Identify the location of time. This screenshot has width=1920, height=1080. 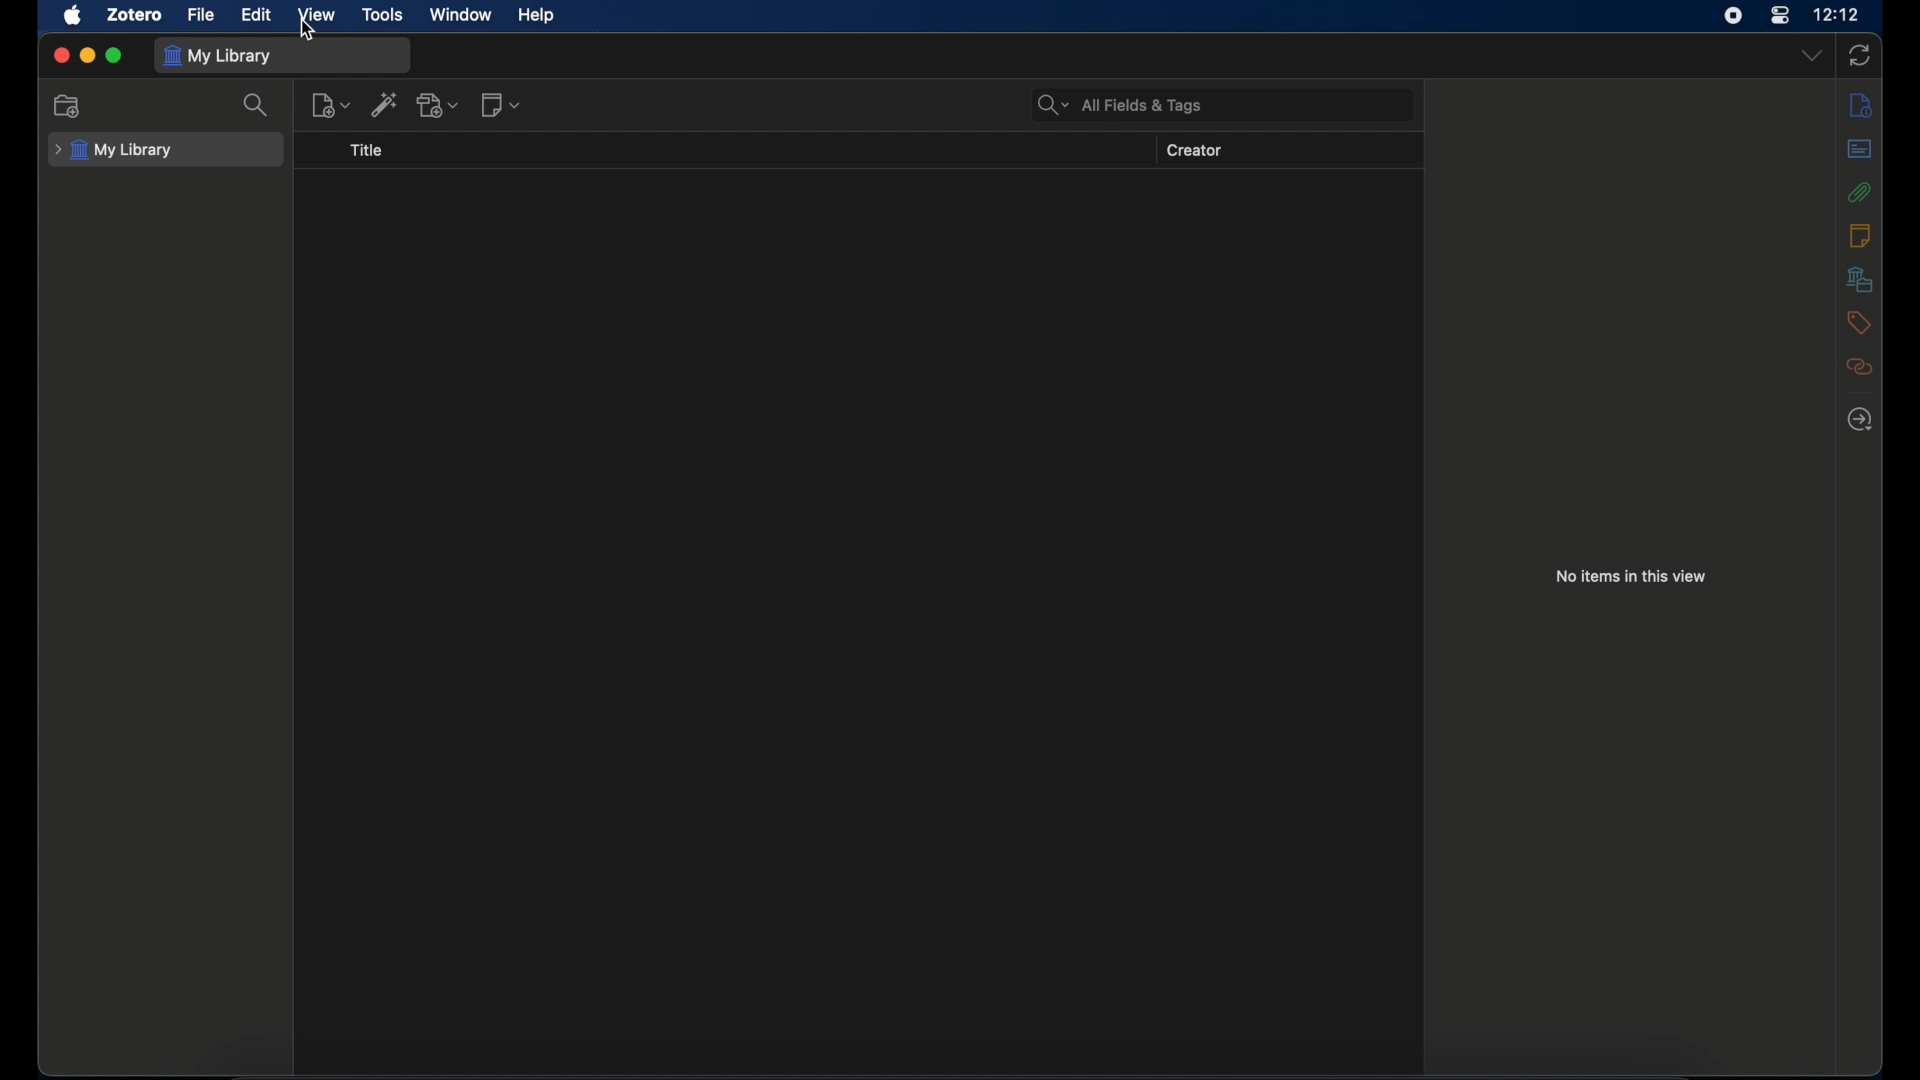
(1837, 13).